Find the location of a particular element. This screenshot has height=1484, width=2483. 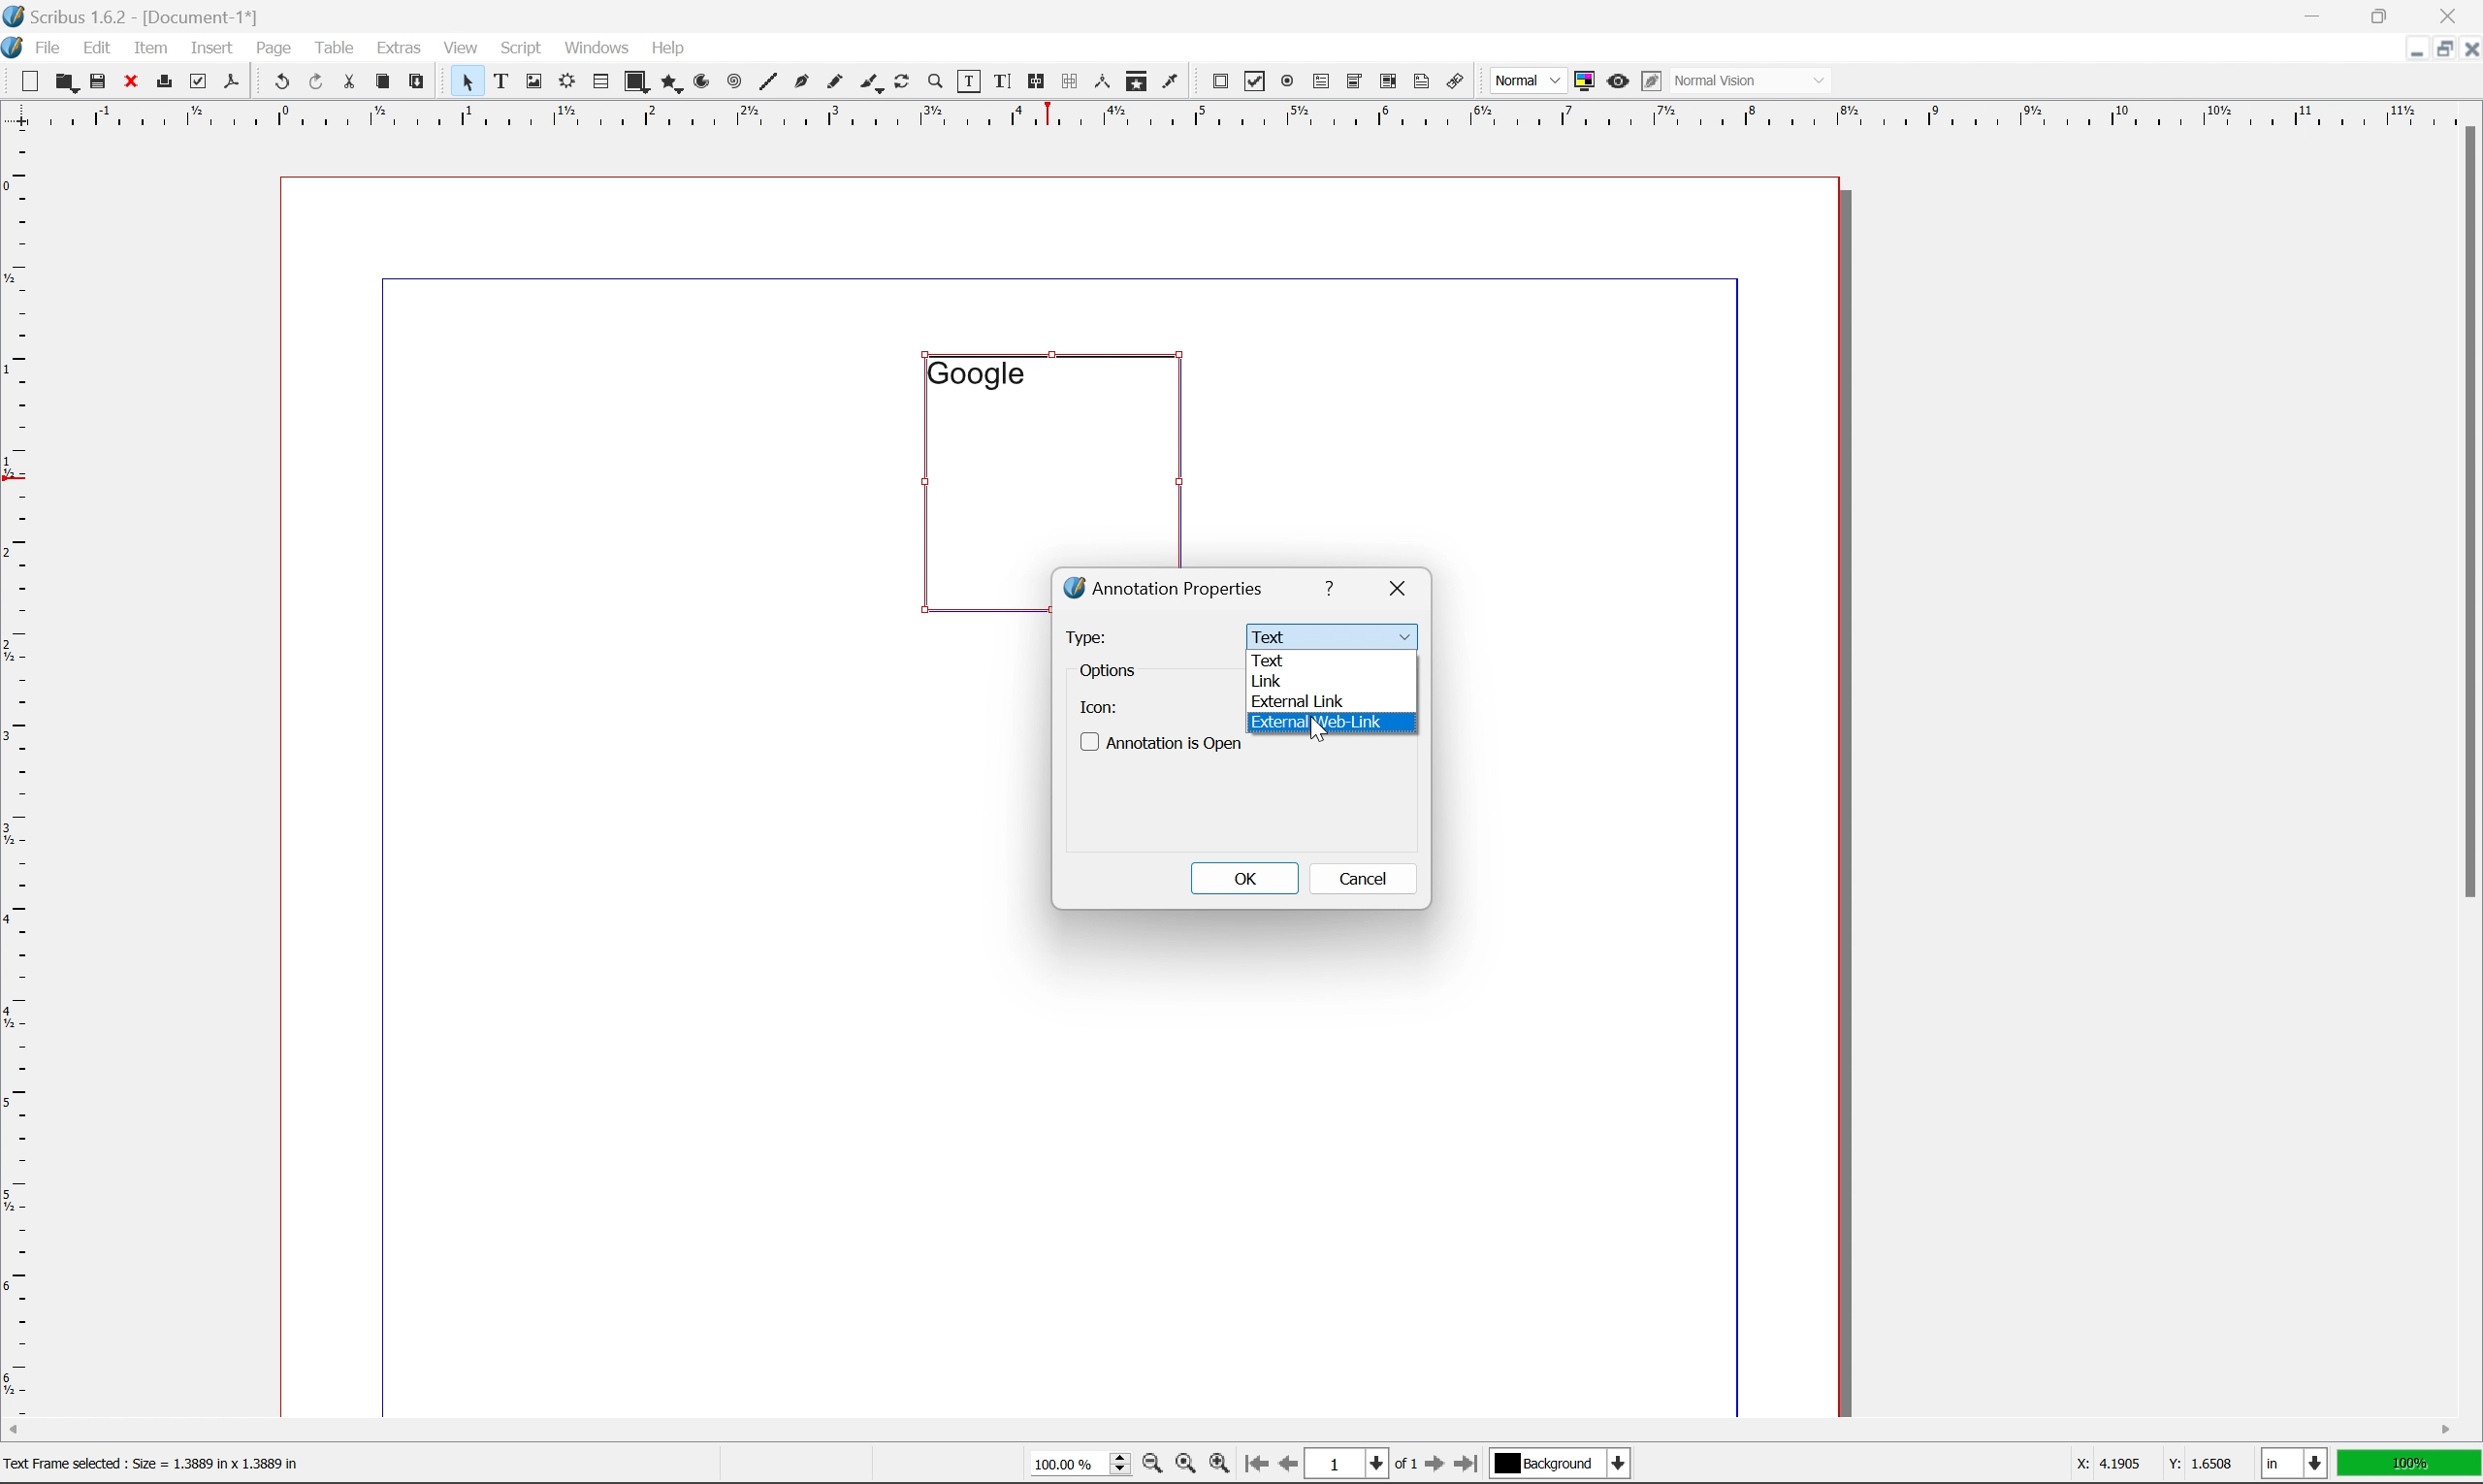

external link is located at coordinates (1299, 700).